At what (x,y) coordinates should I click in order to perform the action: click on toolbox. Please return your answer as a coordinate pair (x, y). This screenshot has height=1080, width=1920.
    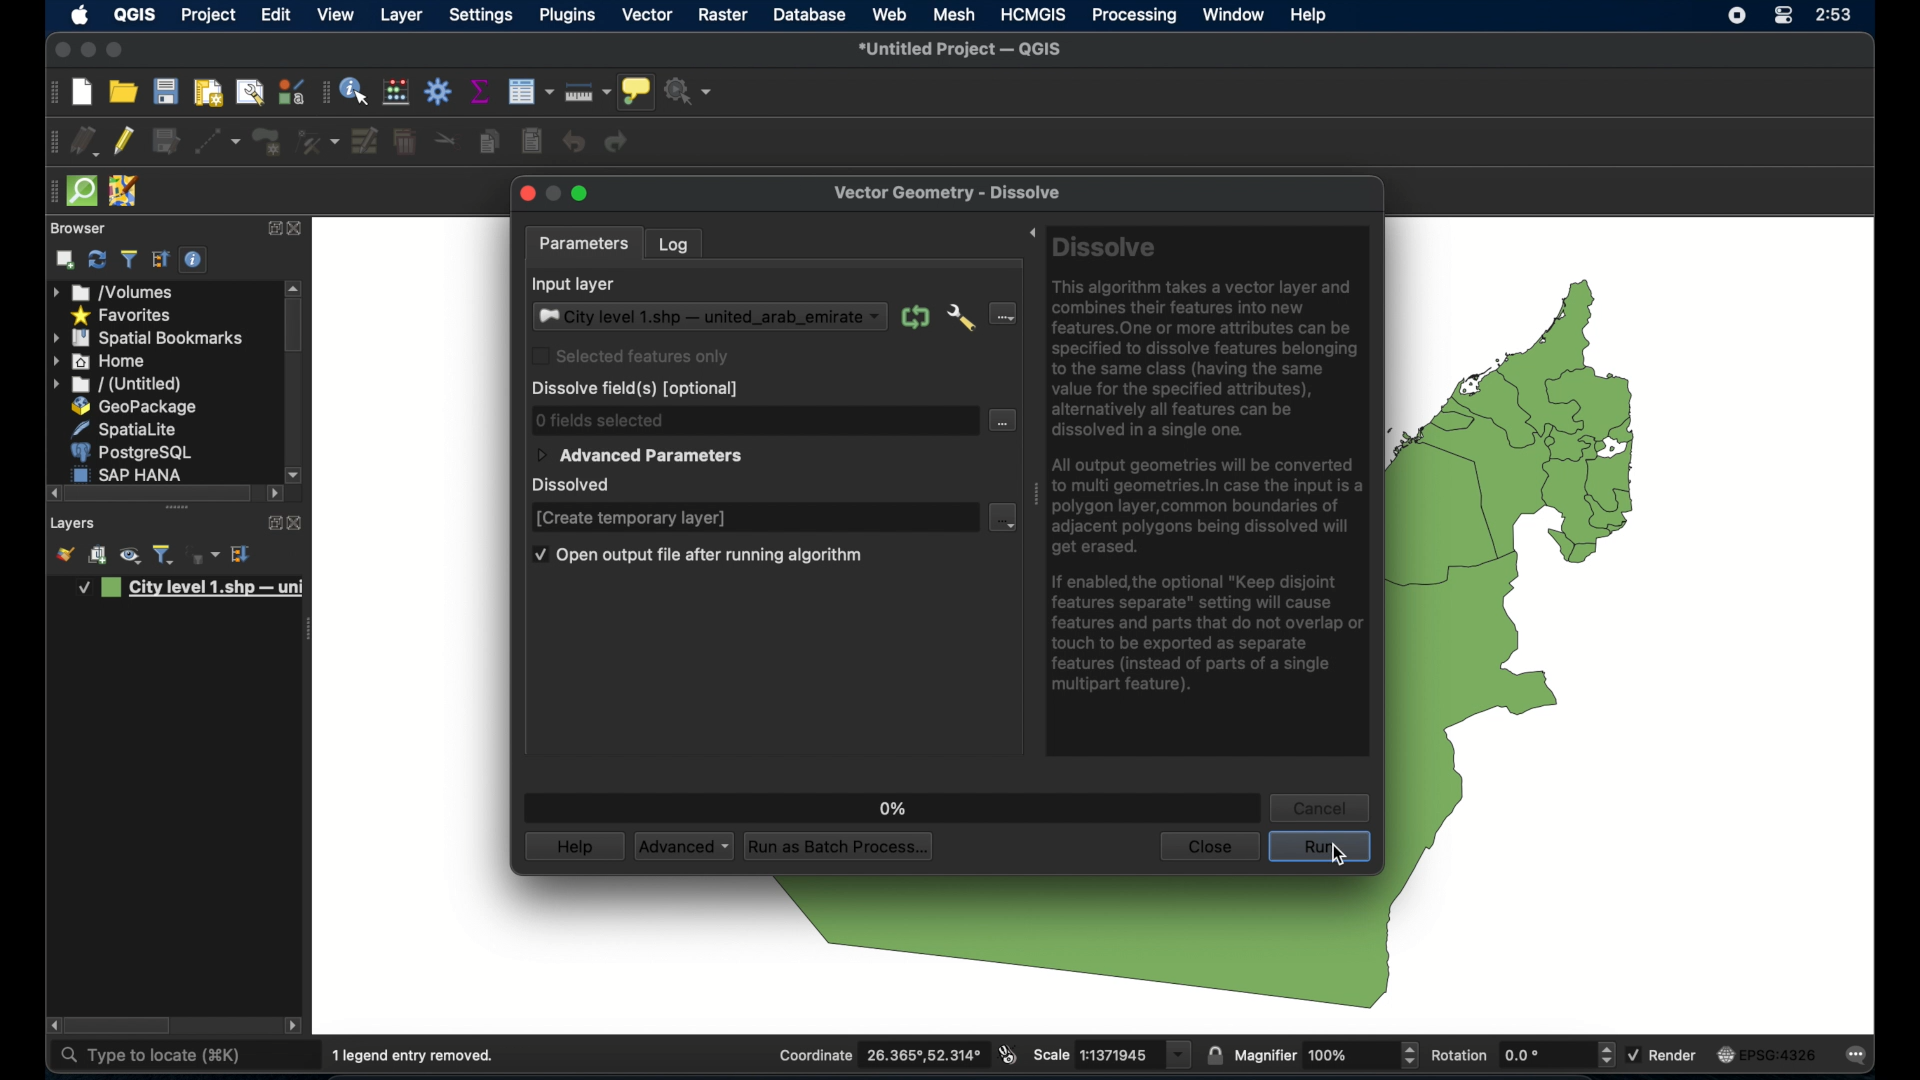
    Looking at the image, I should click on (439, 91).